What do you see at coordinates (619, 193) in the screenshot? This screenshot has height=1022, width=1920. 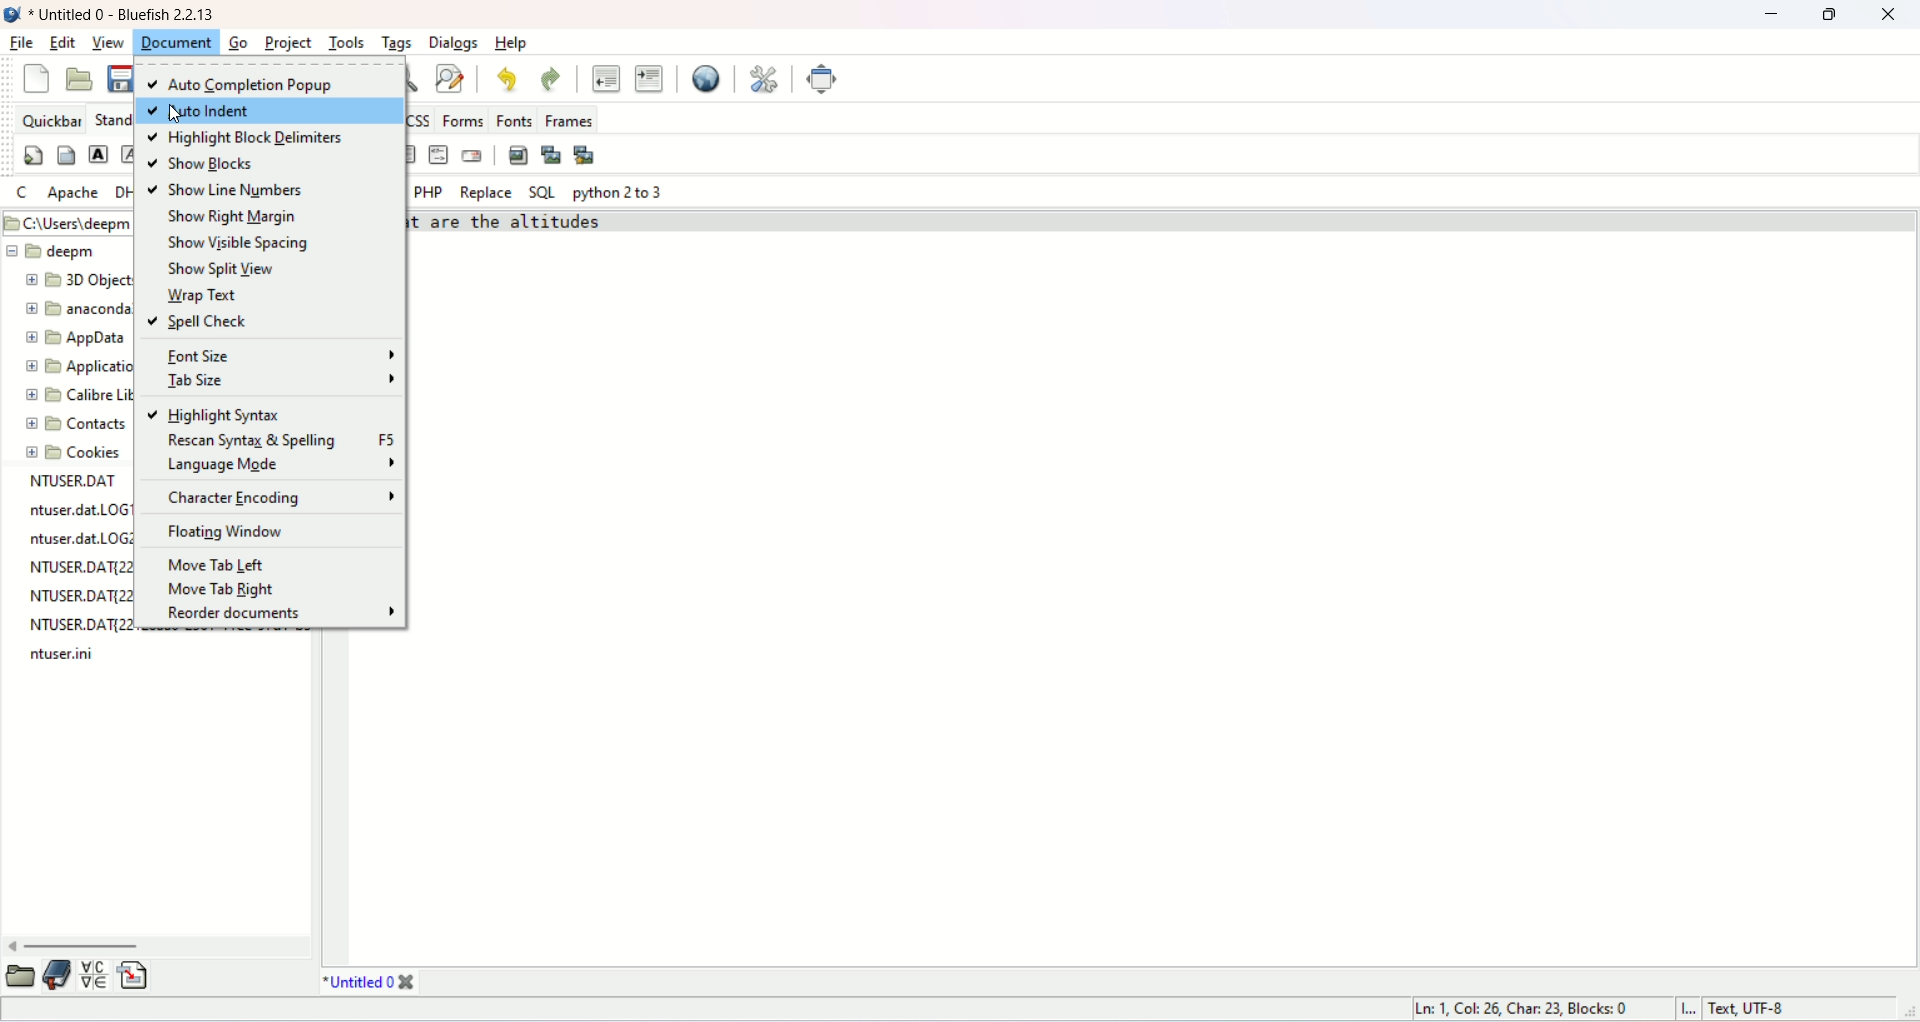 I see `python 2 to 3` at bounding box center [619, 193].